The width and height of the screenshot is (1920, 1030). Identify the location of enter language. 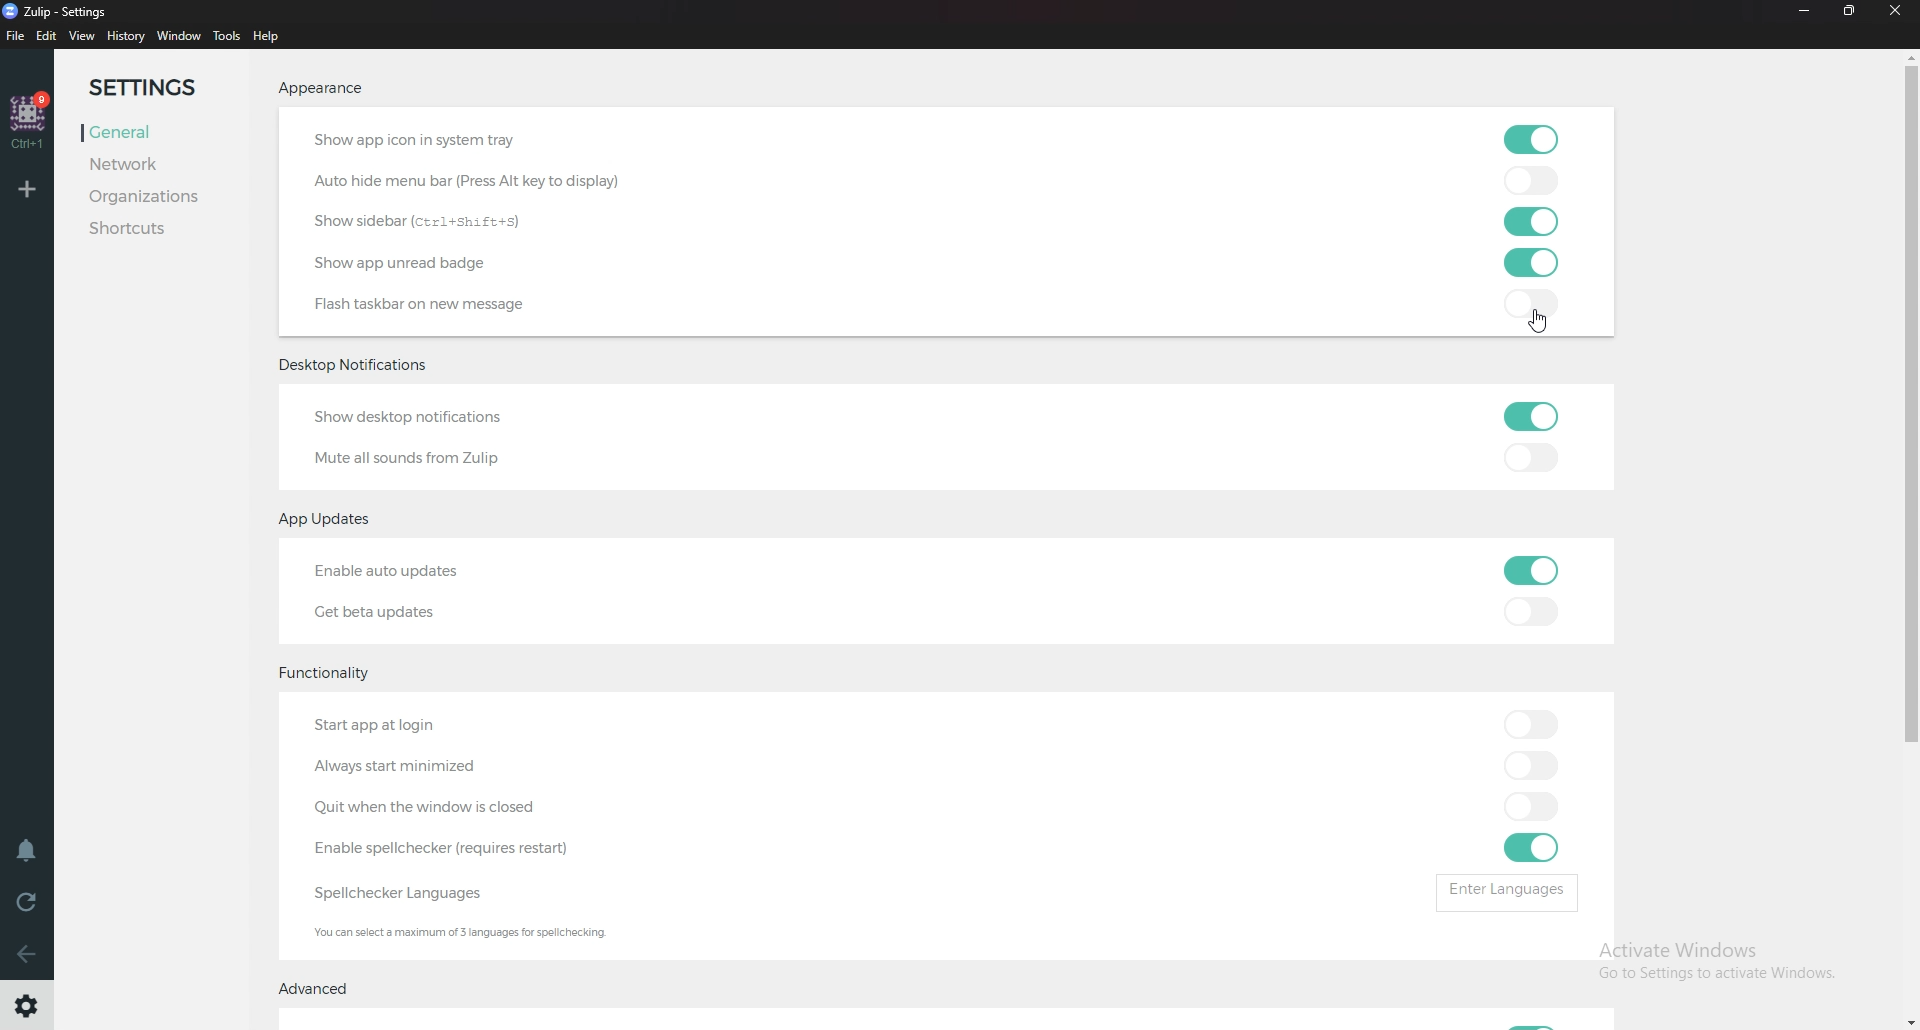
(1513, 891).